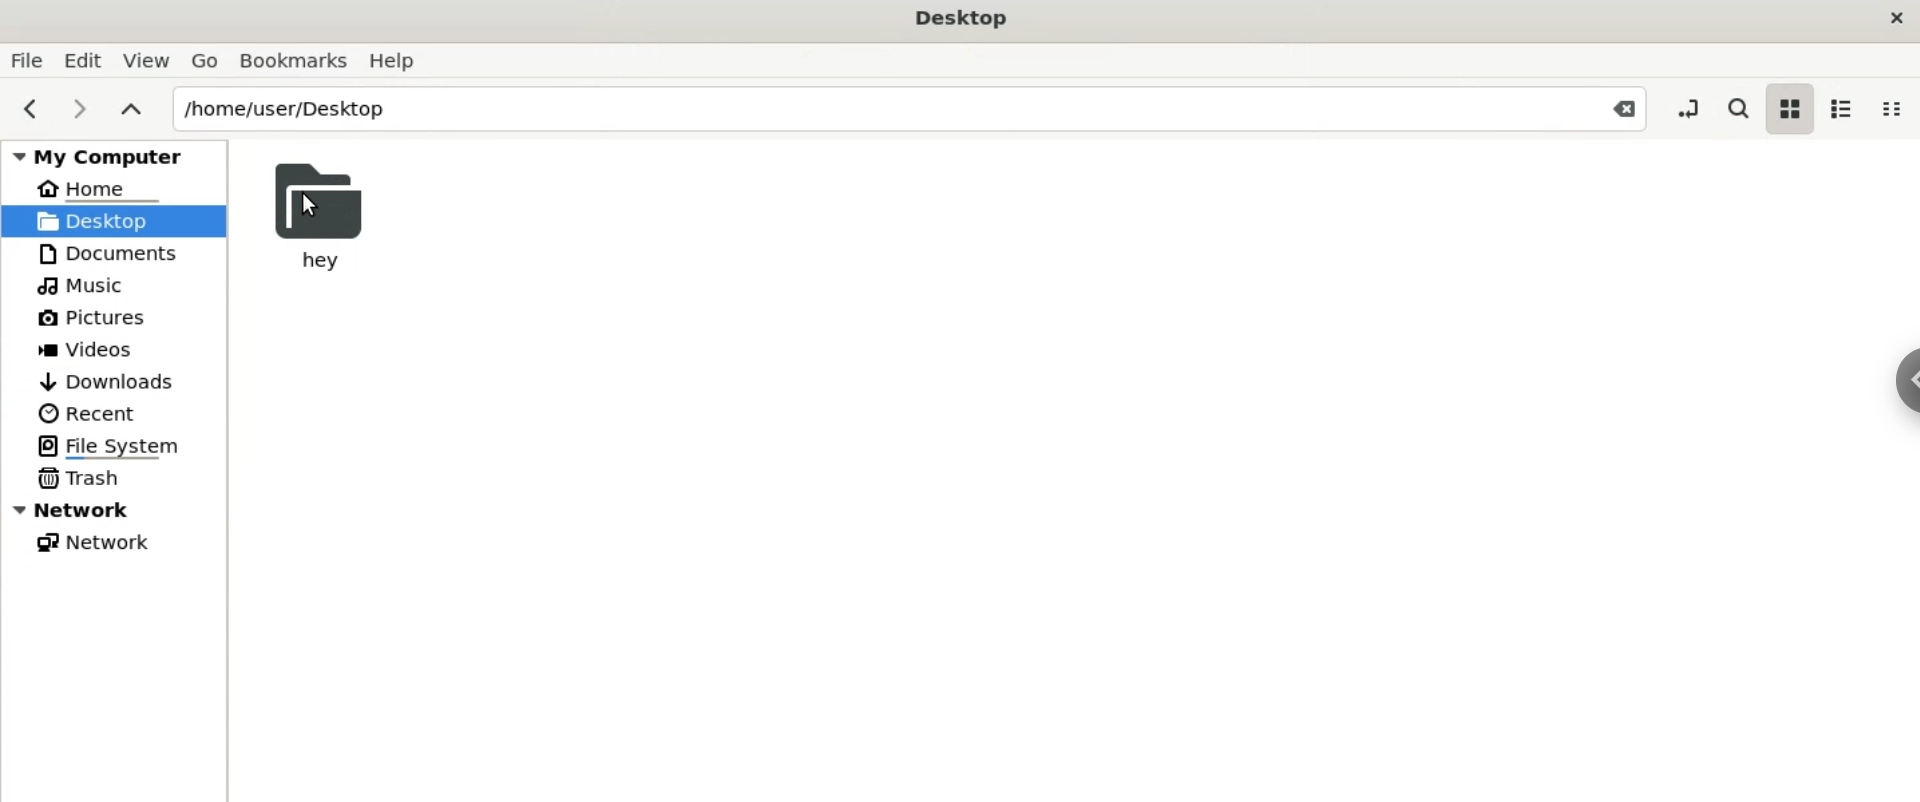  Describe the element at coordinates (1838, 111) in the screenshot. I see `list view` at that location.